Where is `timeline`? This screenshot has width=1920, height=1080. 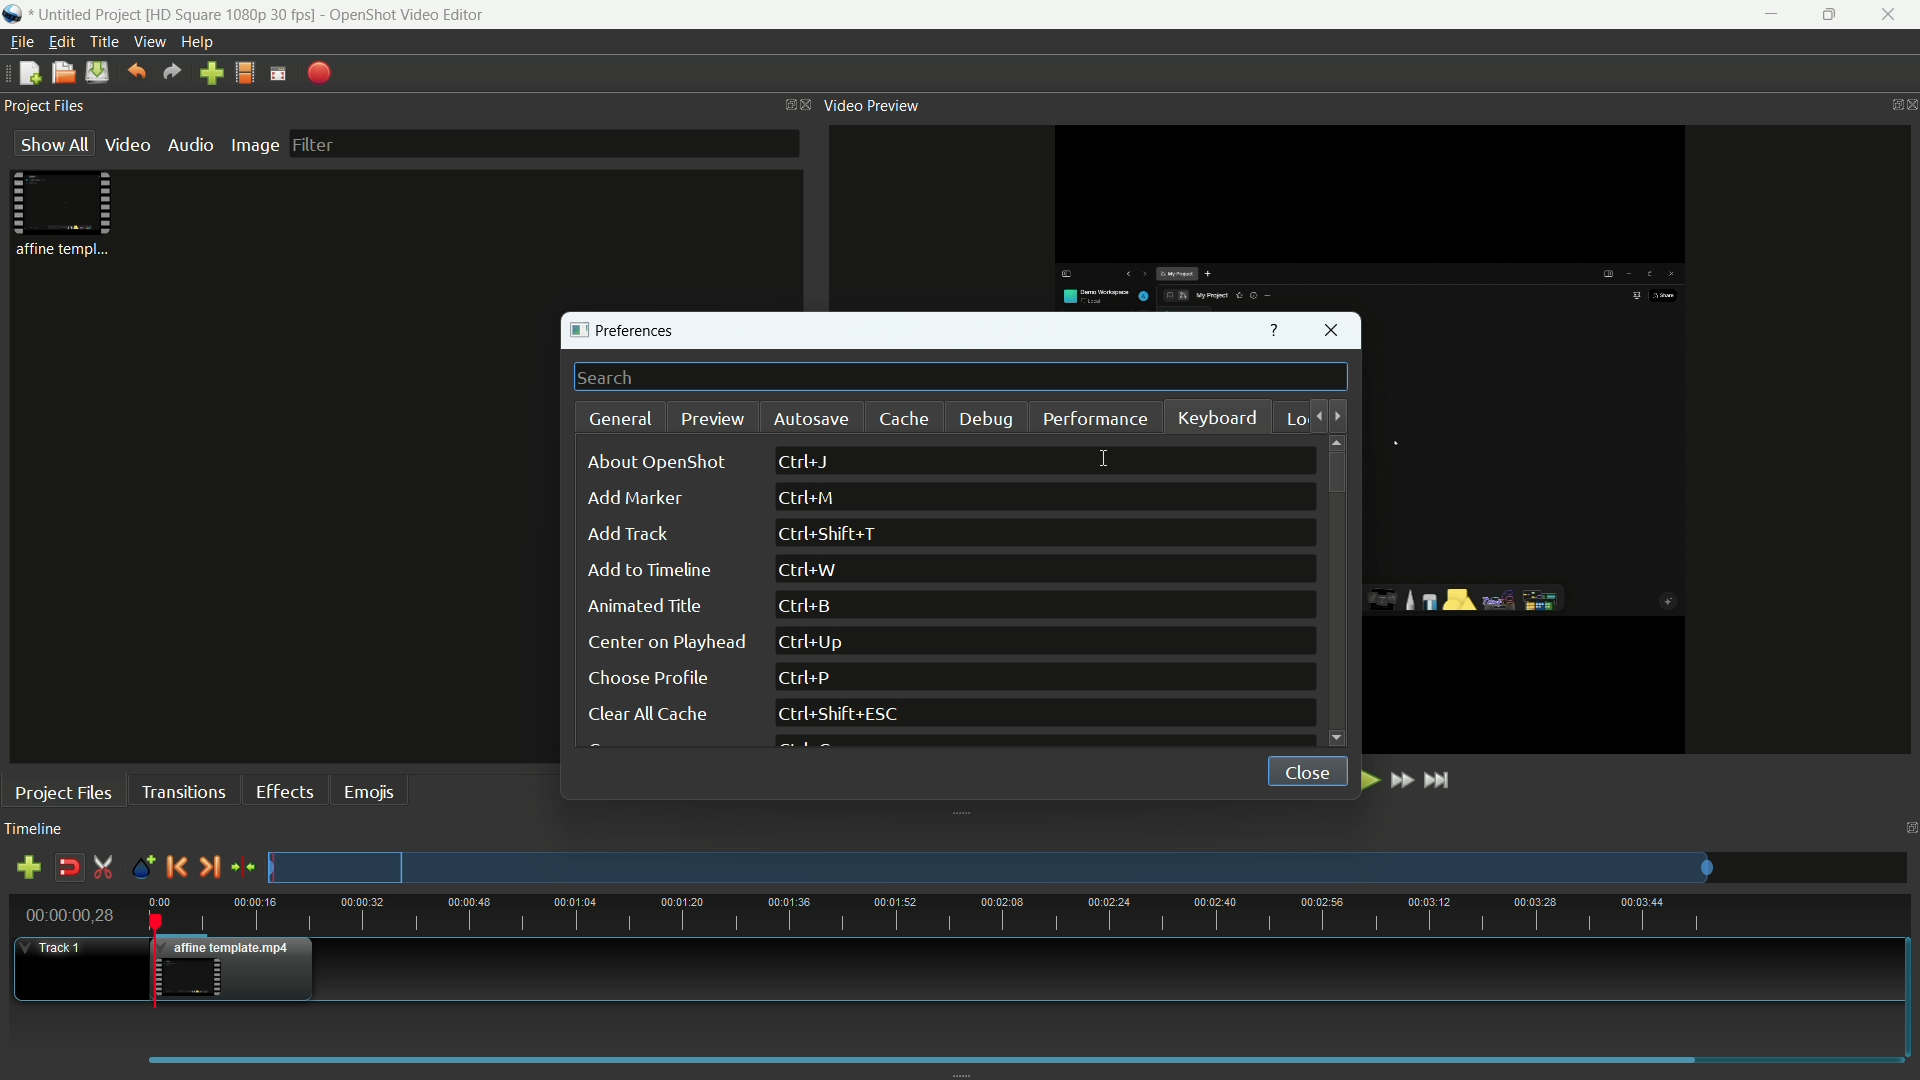 timeline is located at coordinates (34, 830).